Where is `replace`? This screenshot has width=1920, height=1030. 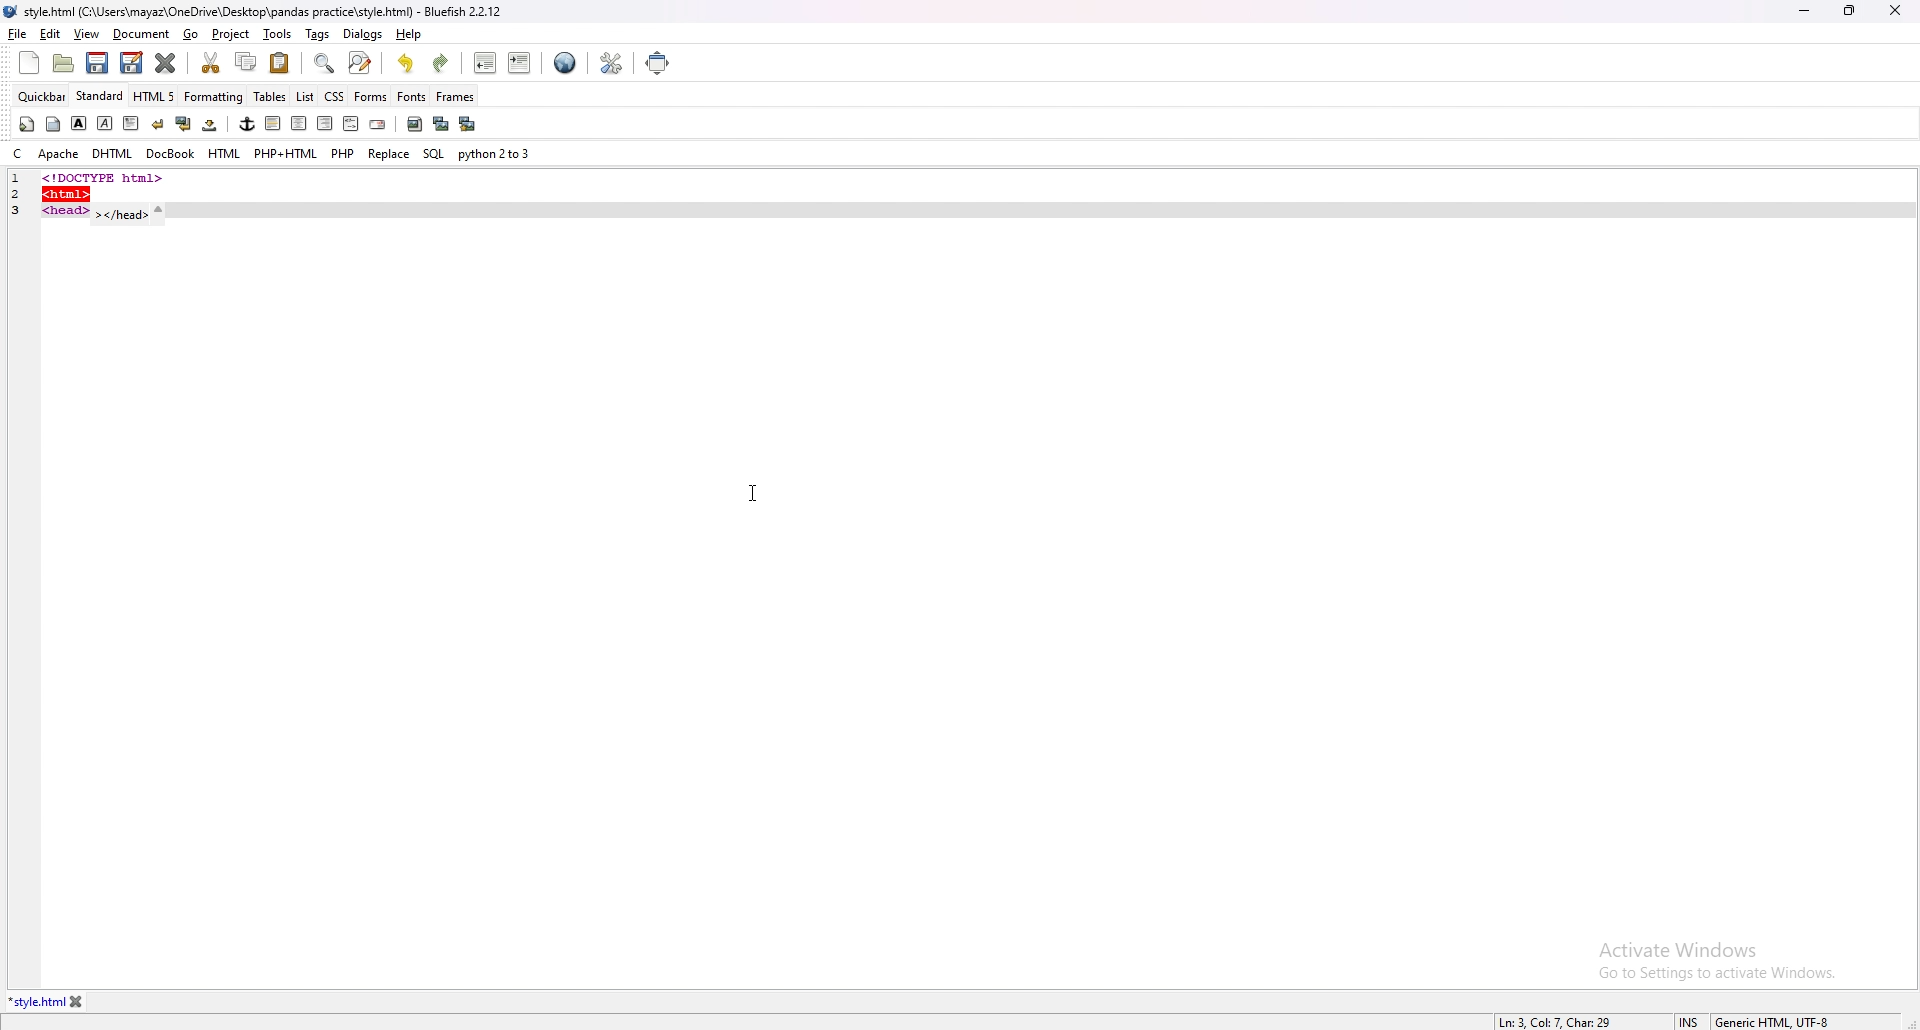 replace is located at coordinates (389, 153).